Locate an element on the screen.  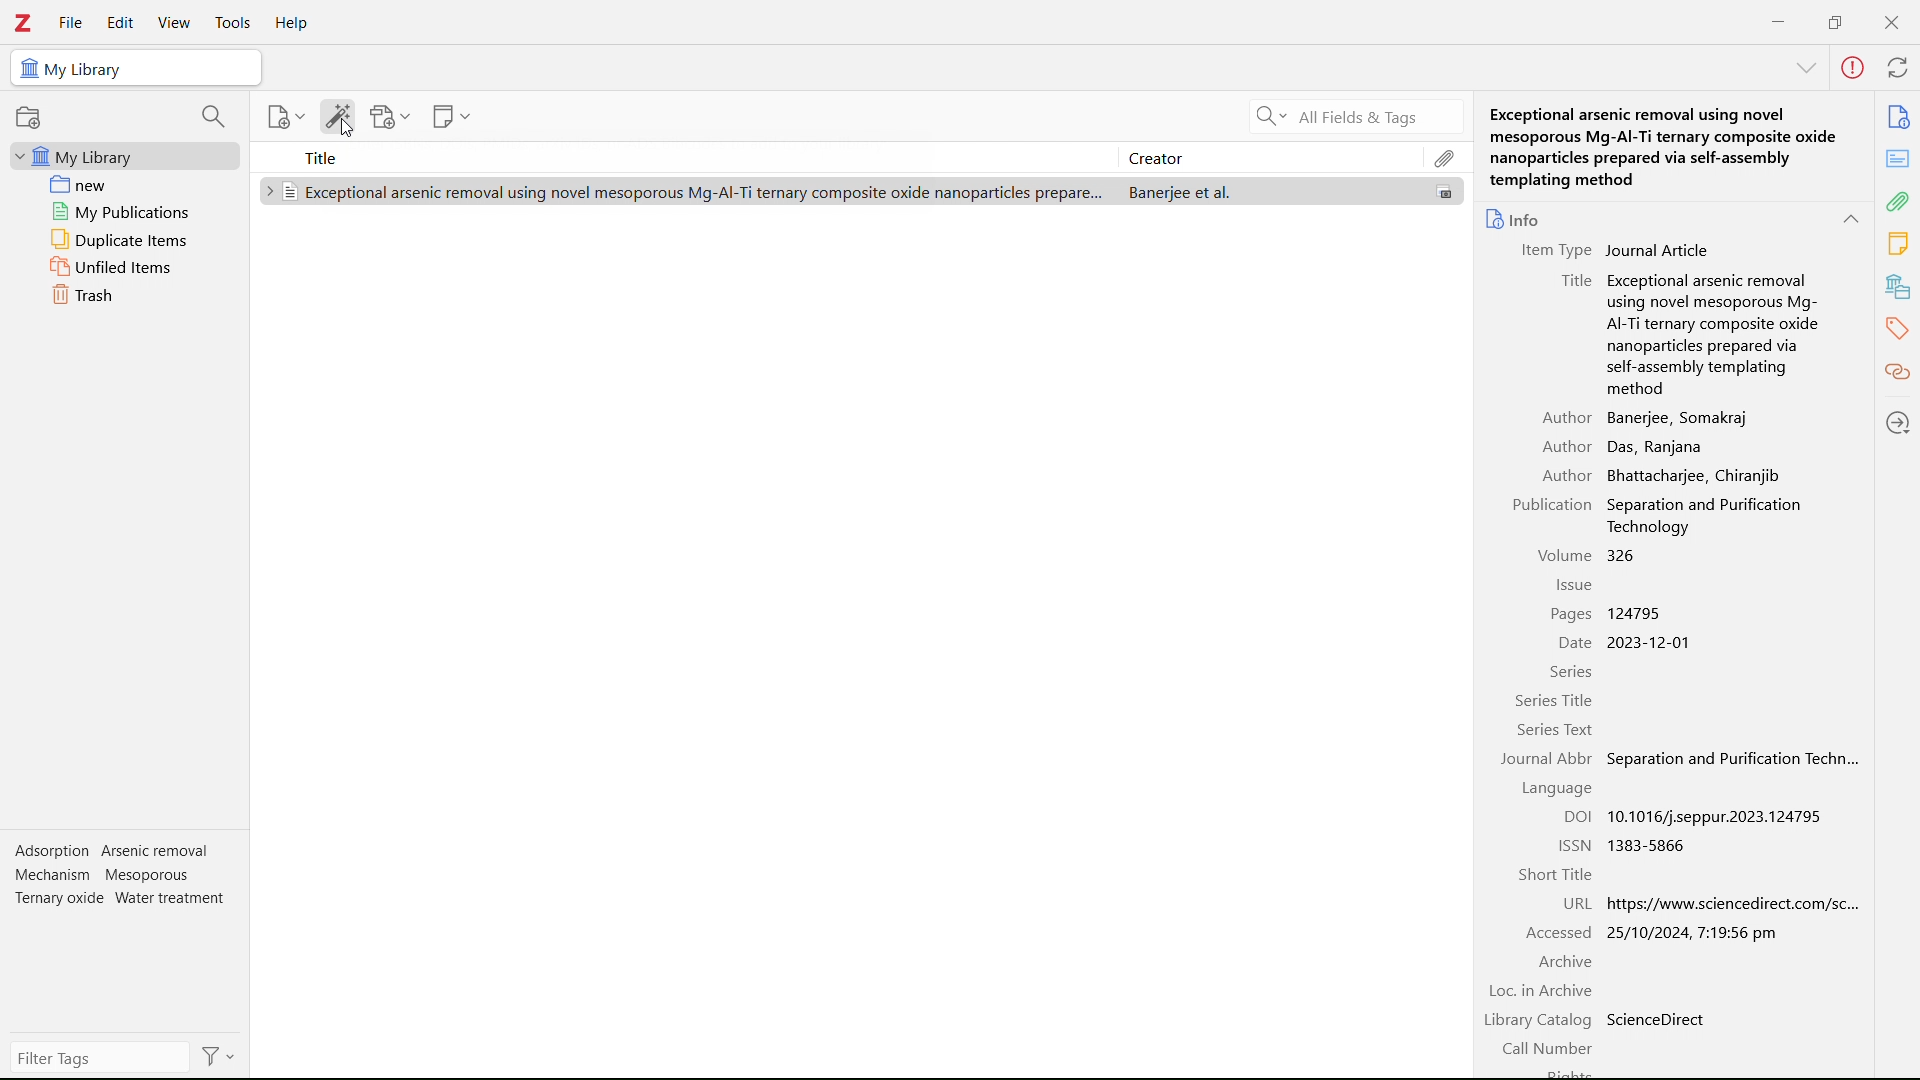
Archive is located at coordinates (1564, 962).